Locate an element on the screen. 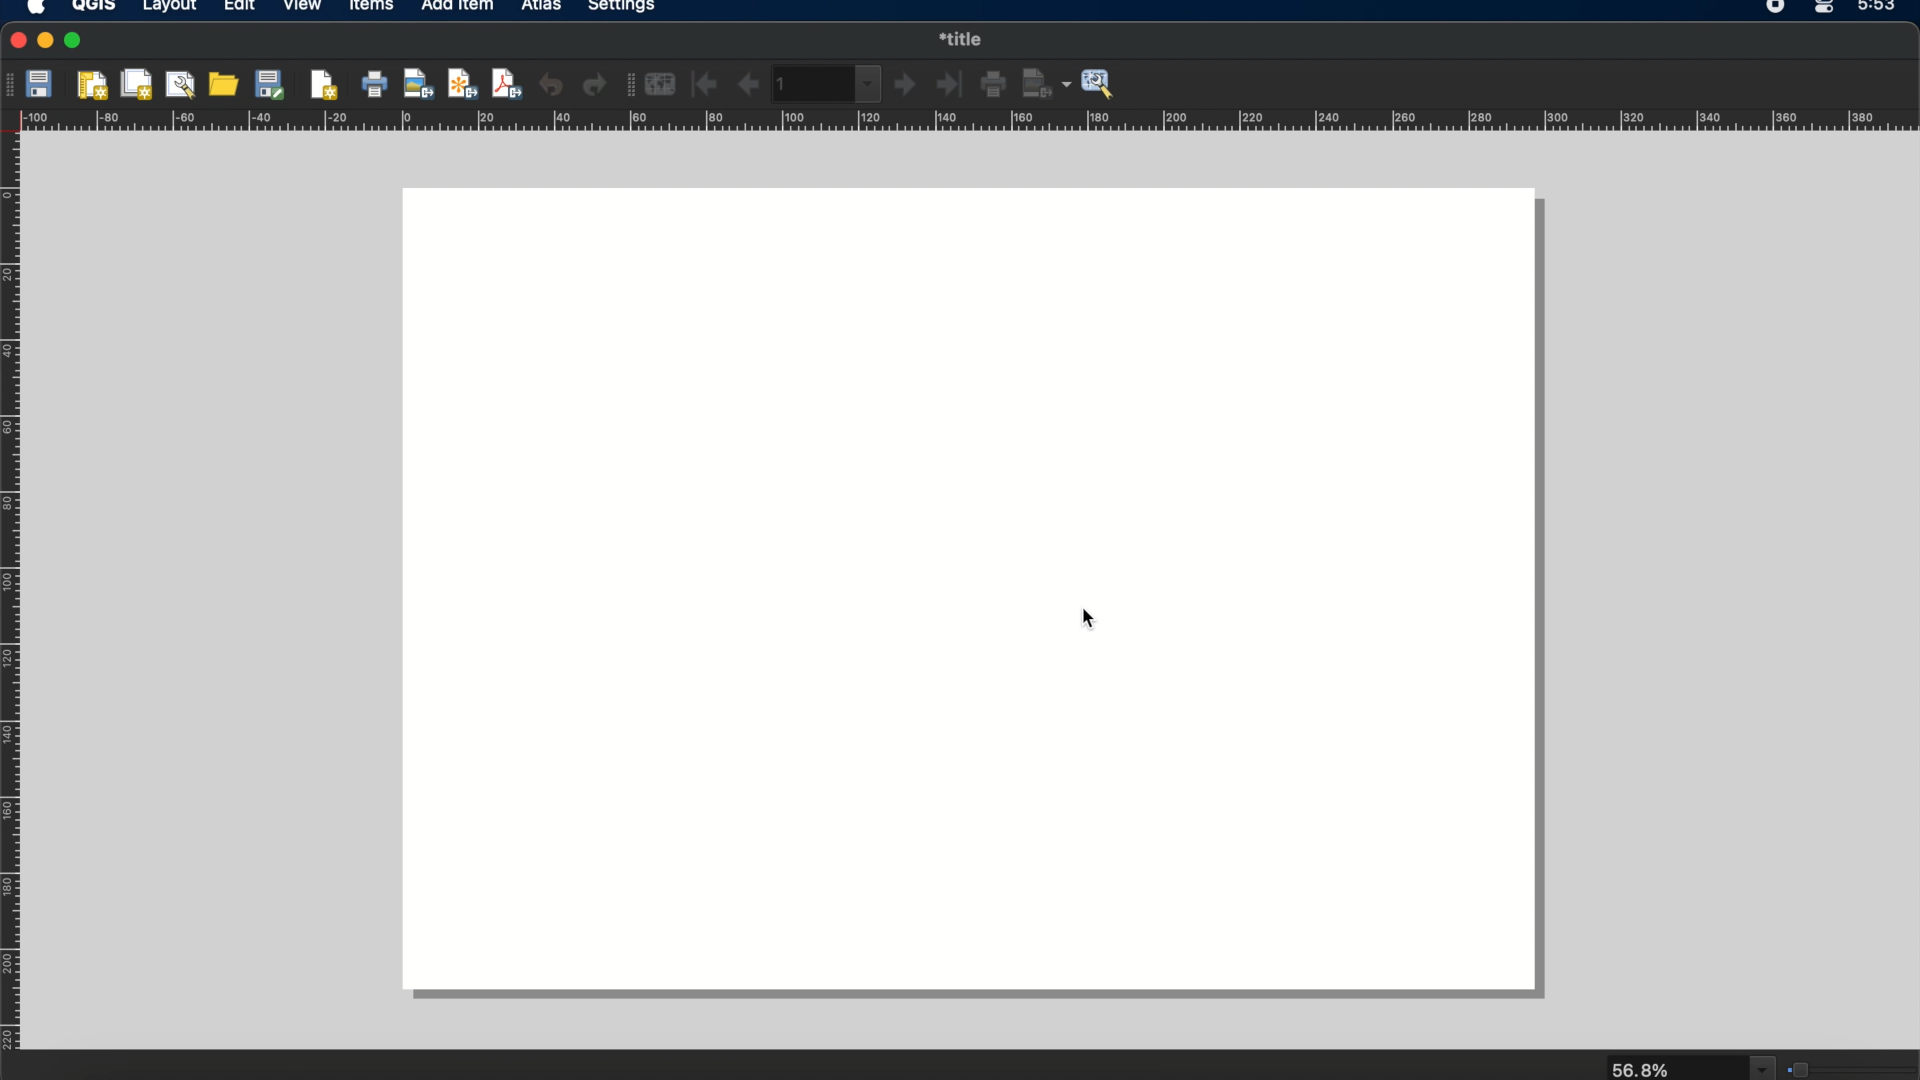 This screenshot has height=1080, width=1920. zoom Lebel is located at coordinates (1691, 1067).